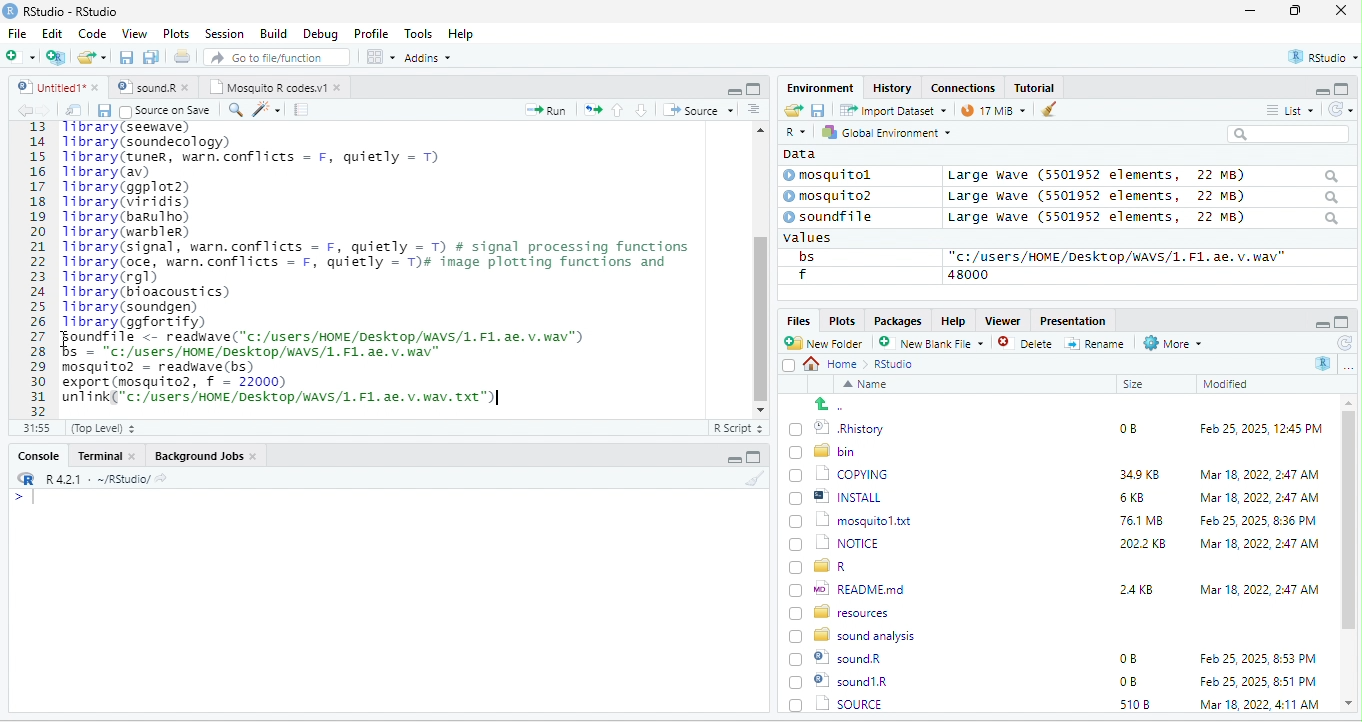 This screenshot has height=722, width=1362. I want to click on Environment, so click(820, 87).